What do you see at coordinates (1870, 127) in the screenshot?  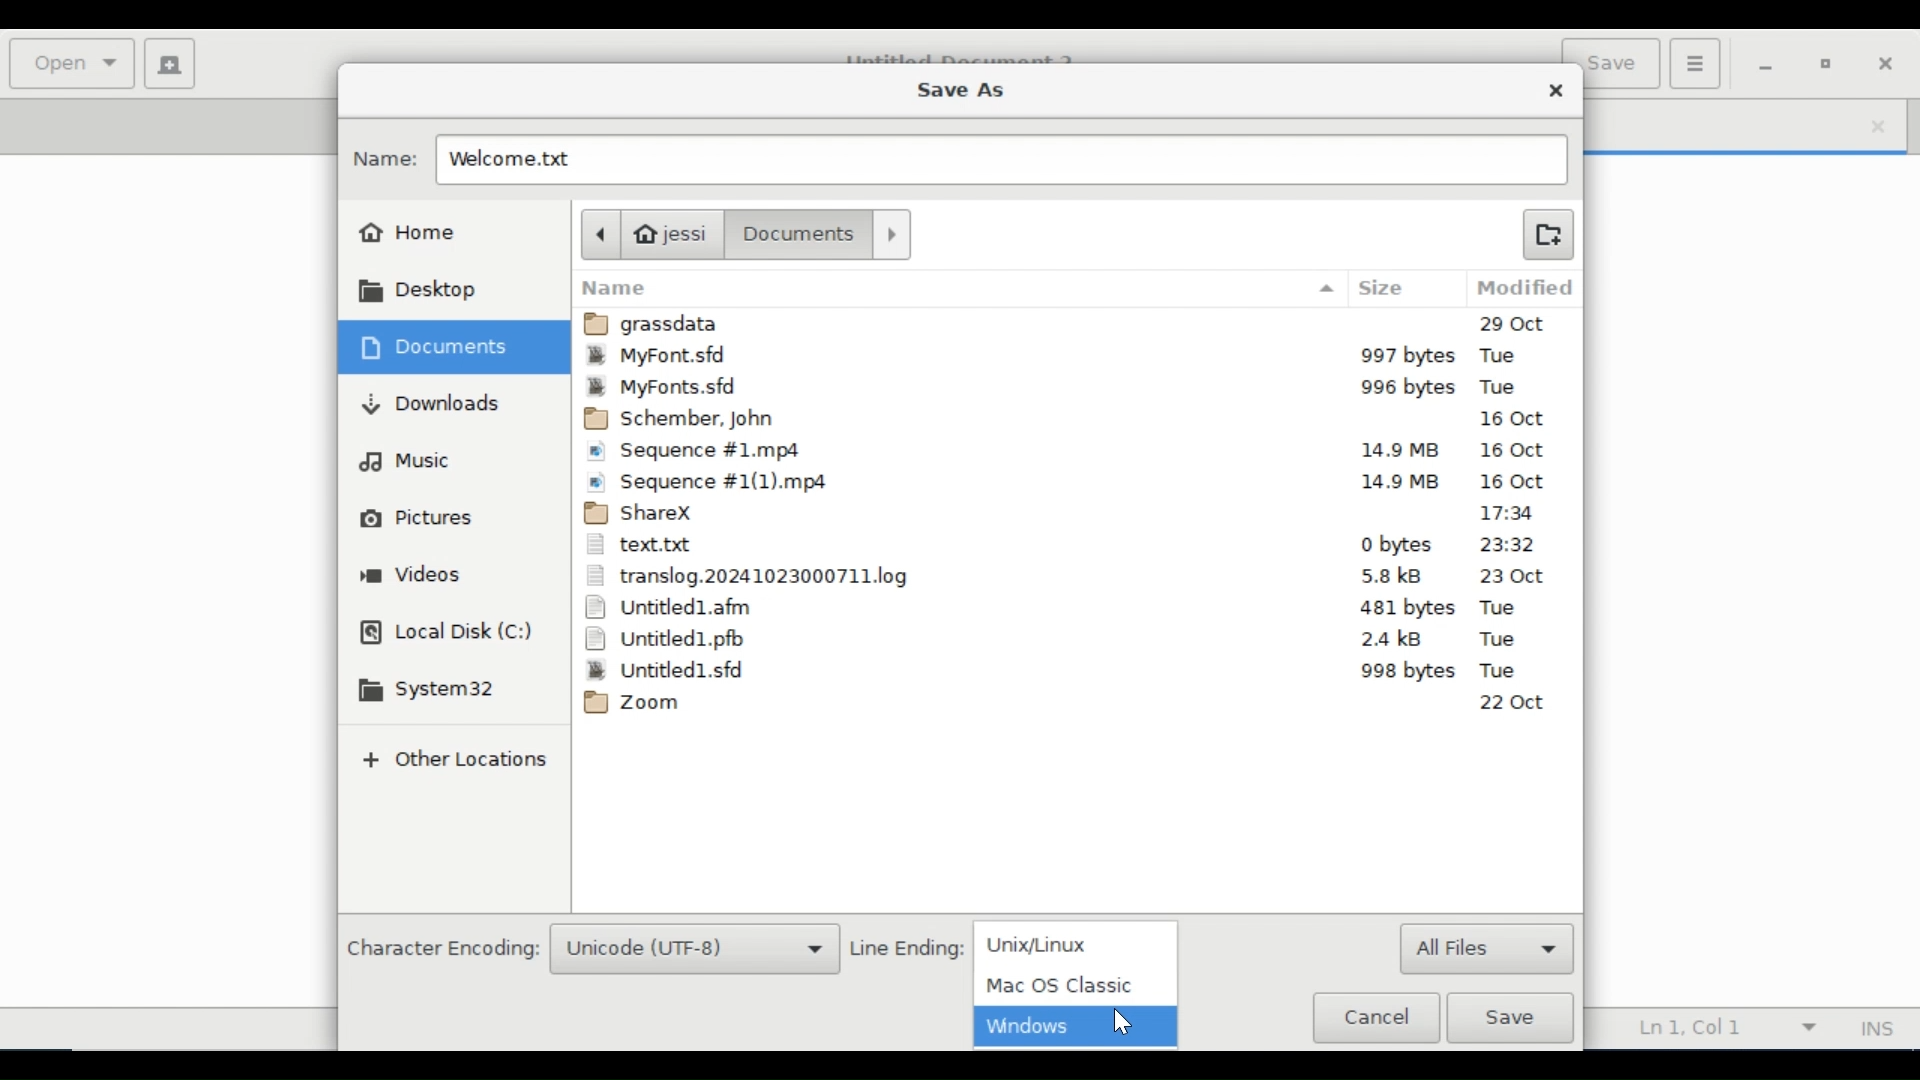 I see `close` at bounding box center [1870, 127].